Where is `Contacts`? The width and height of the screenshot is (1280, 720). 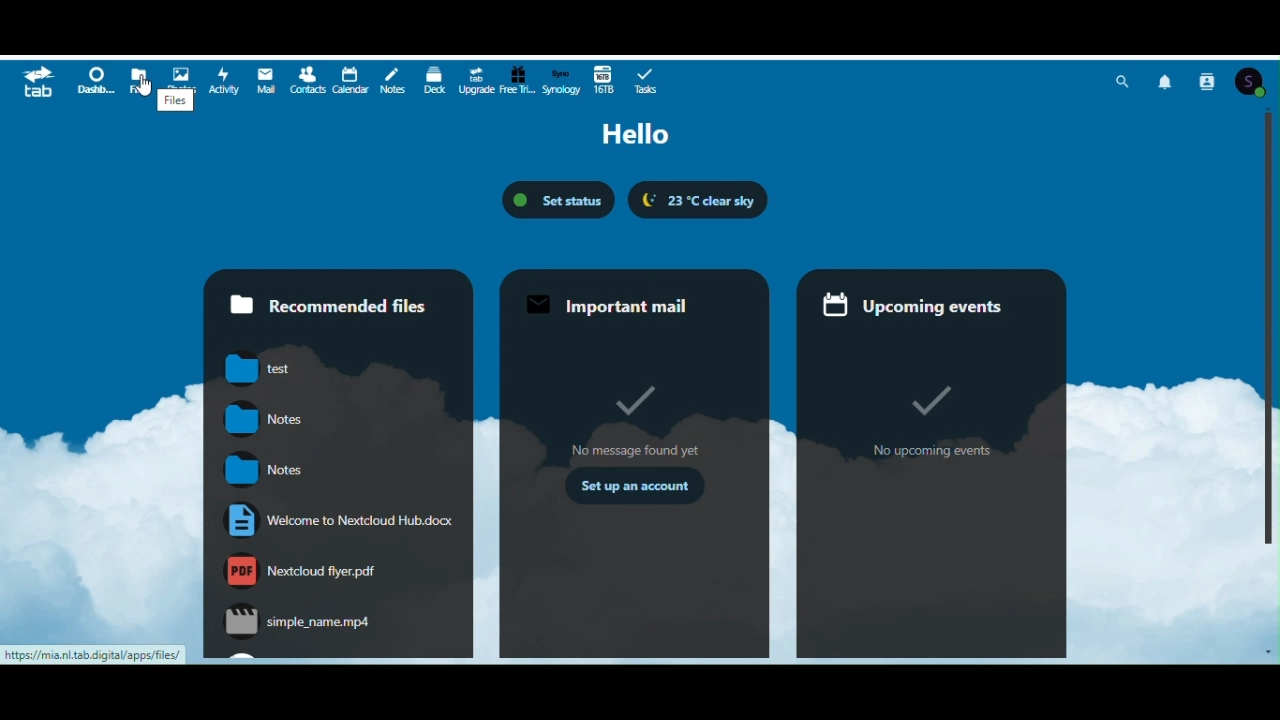 Contacts is located at coordinates (309, 81).